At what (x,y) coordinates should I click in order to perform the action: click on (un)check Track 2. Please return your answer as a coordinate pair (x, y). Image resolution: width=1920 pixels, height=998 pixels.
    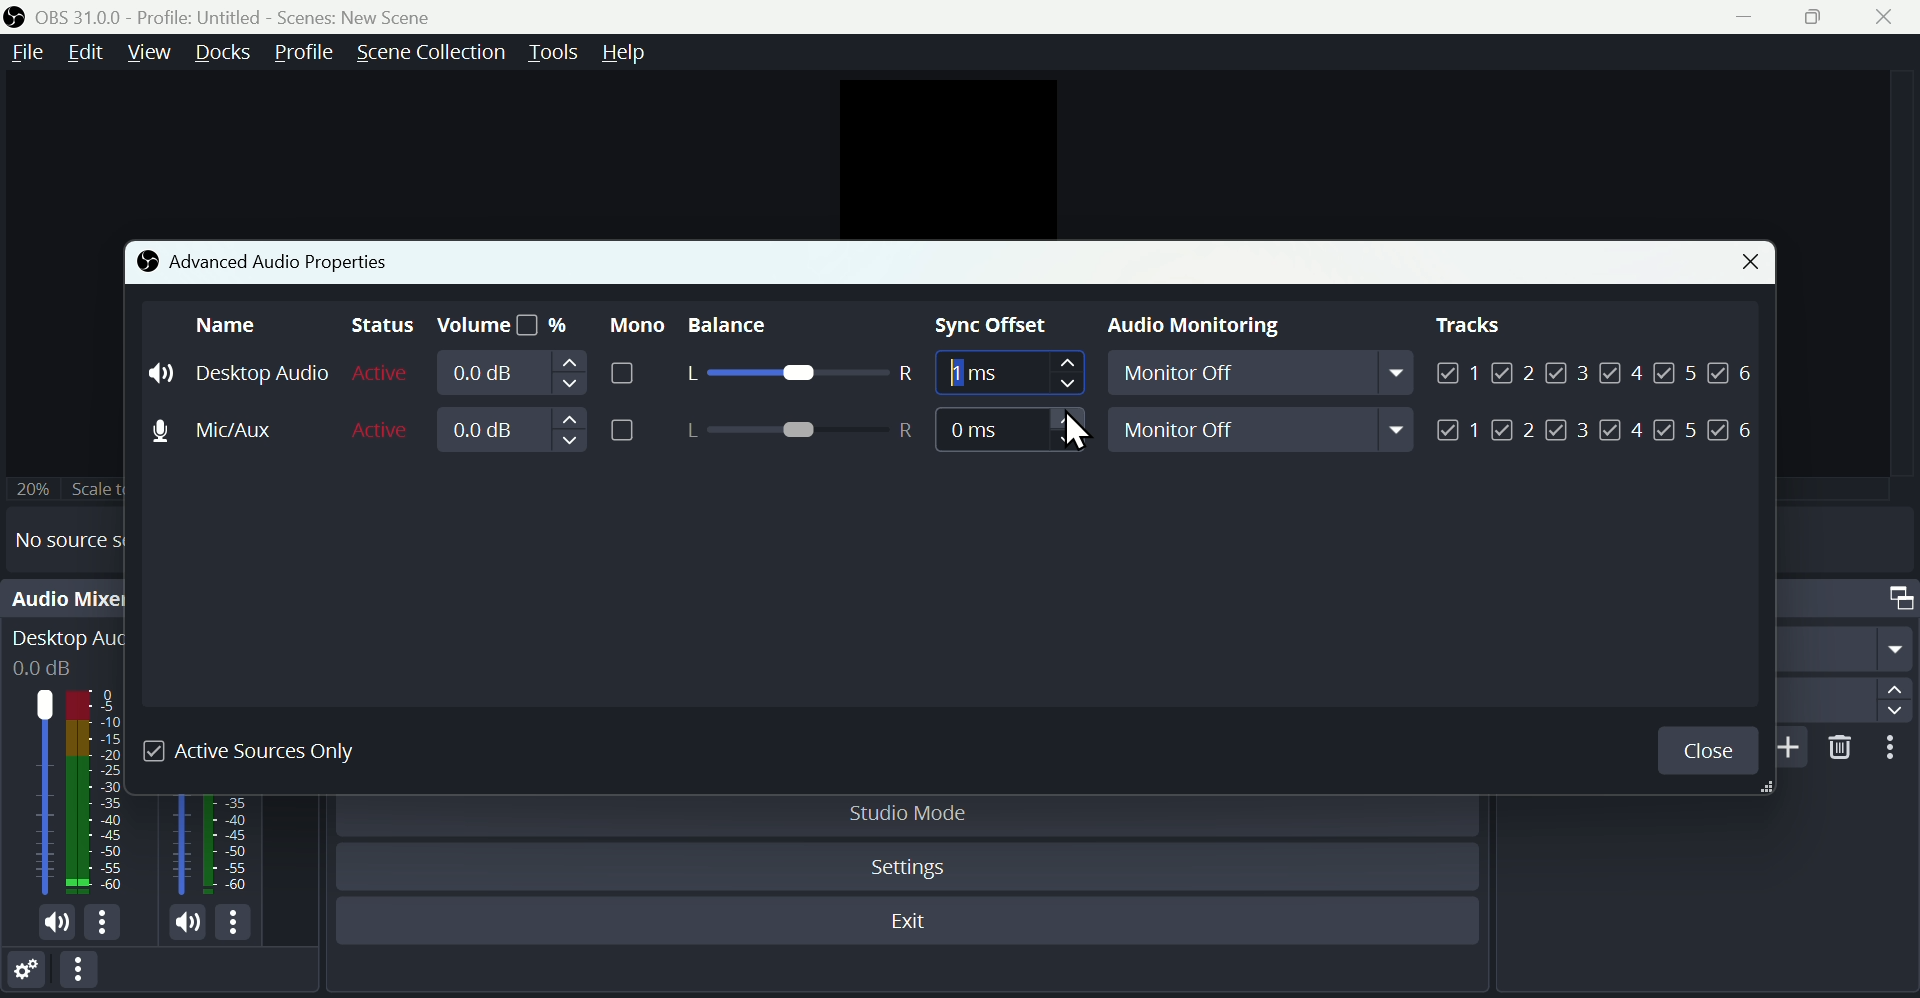
    Looking at the image, I should click on (1514, 371).